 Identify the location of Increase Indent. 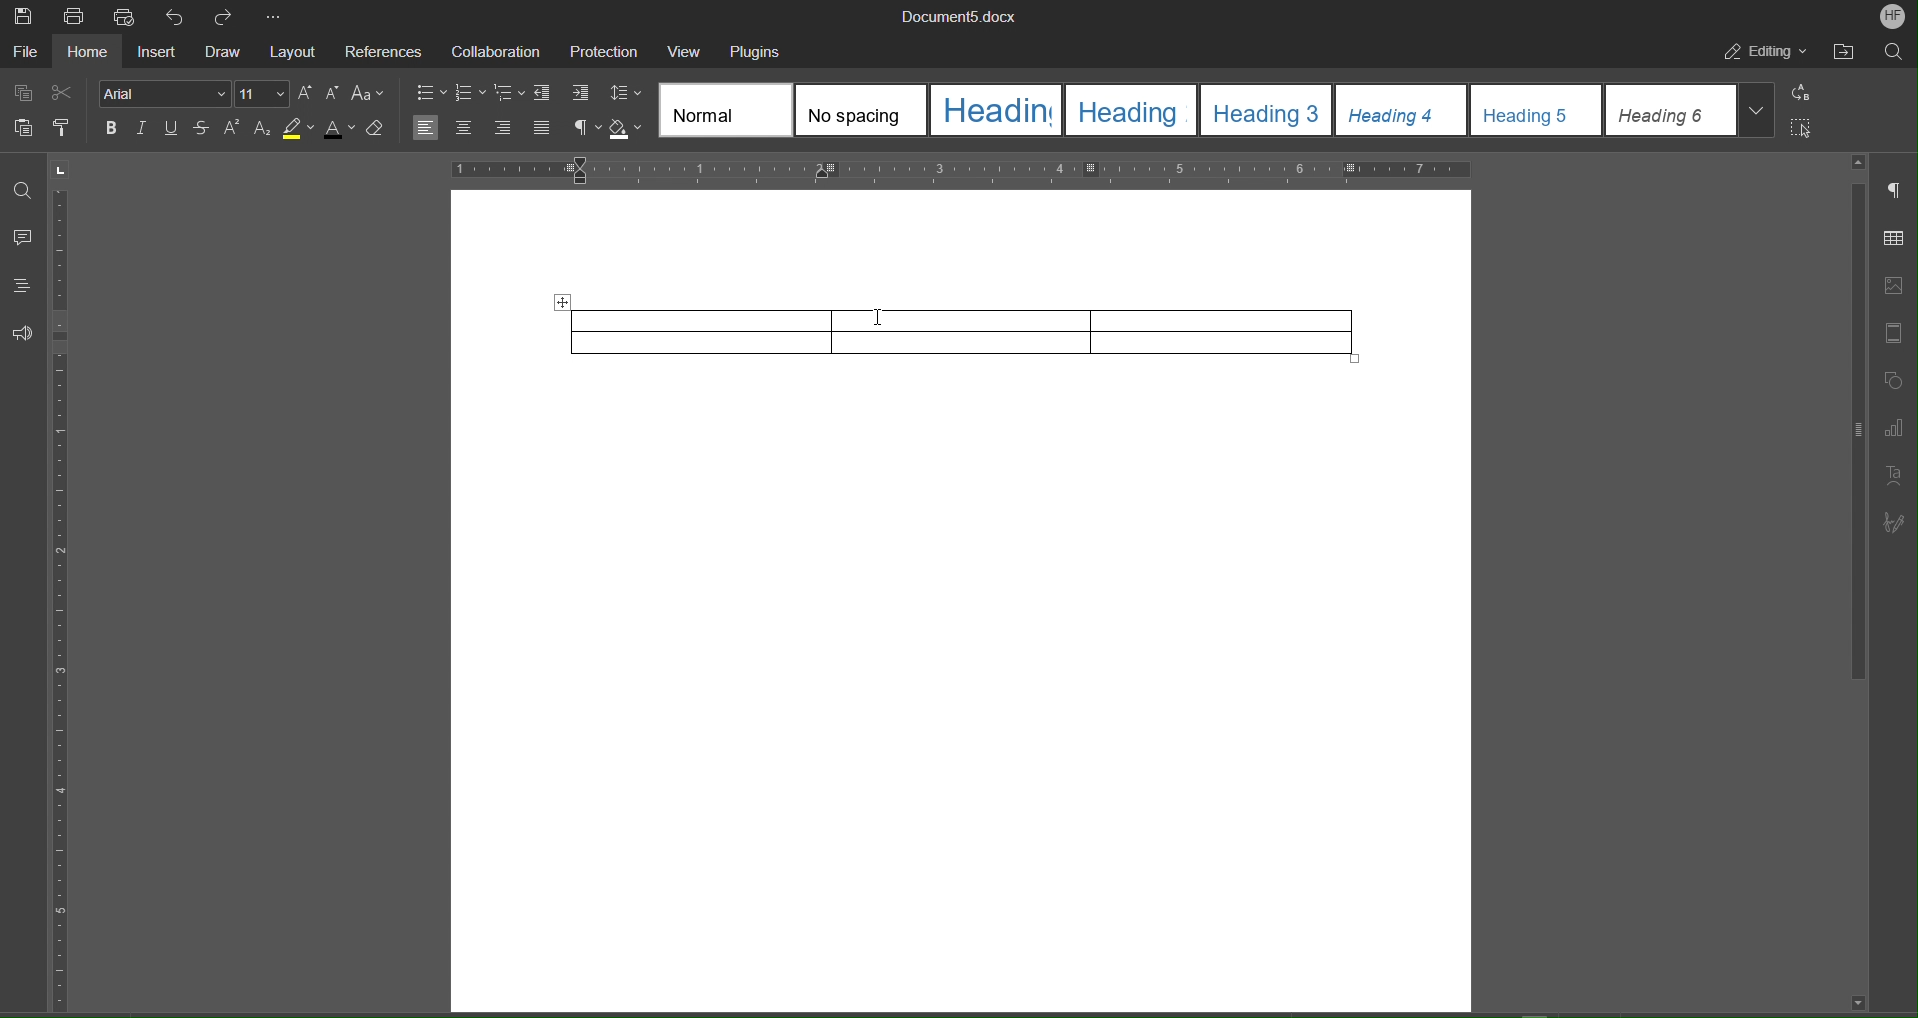
(582, 94).